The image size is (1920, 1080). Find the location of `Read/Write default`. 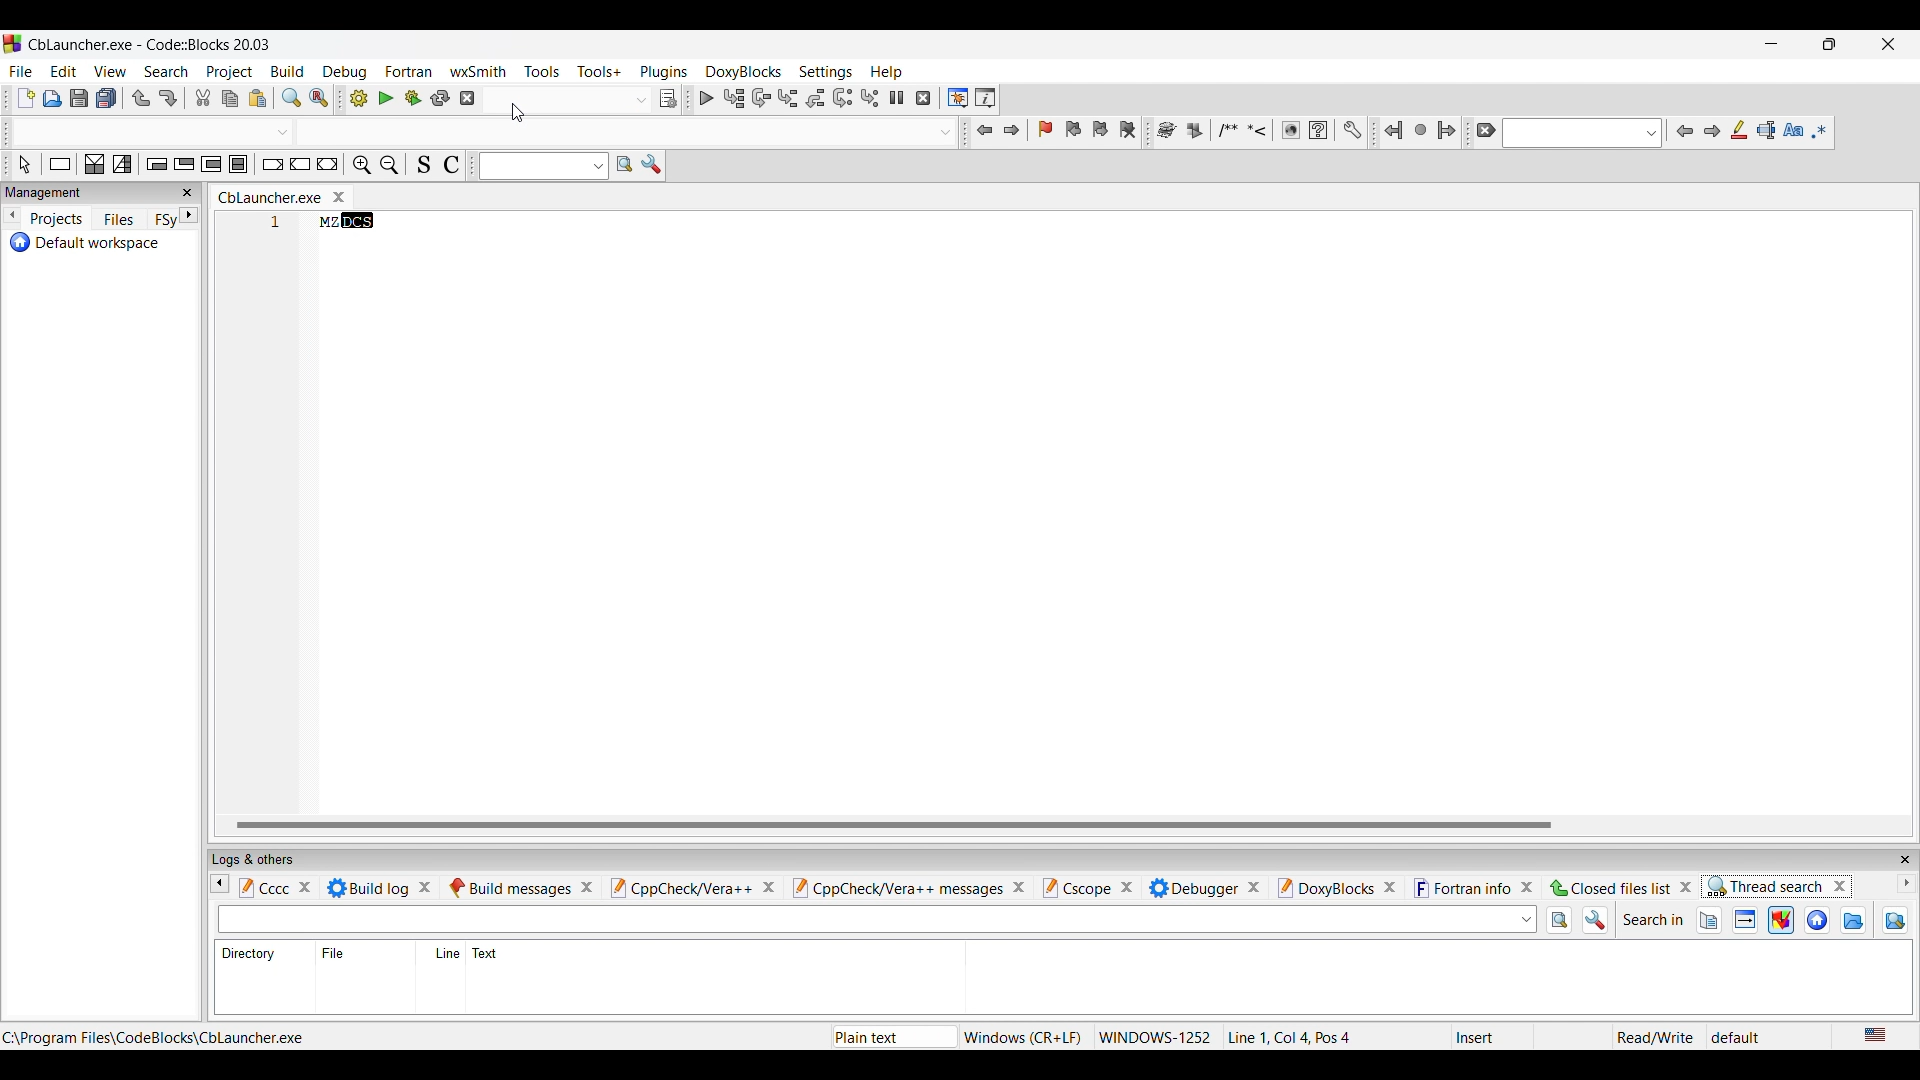

Read/Write default is located at coordinates (1693, 1033).